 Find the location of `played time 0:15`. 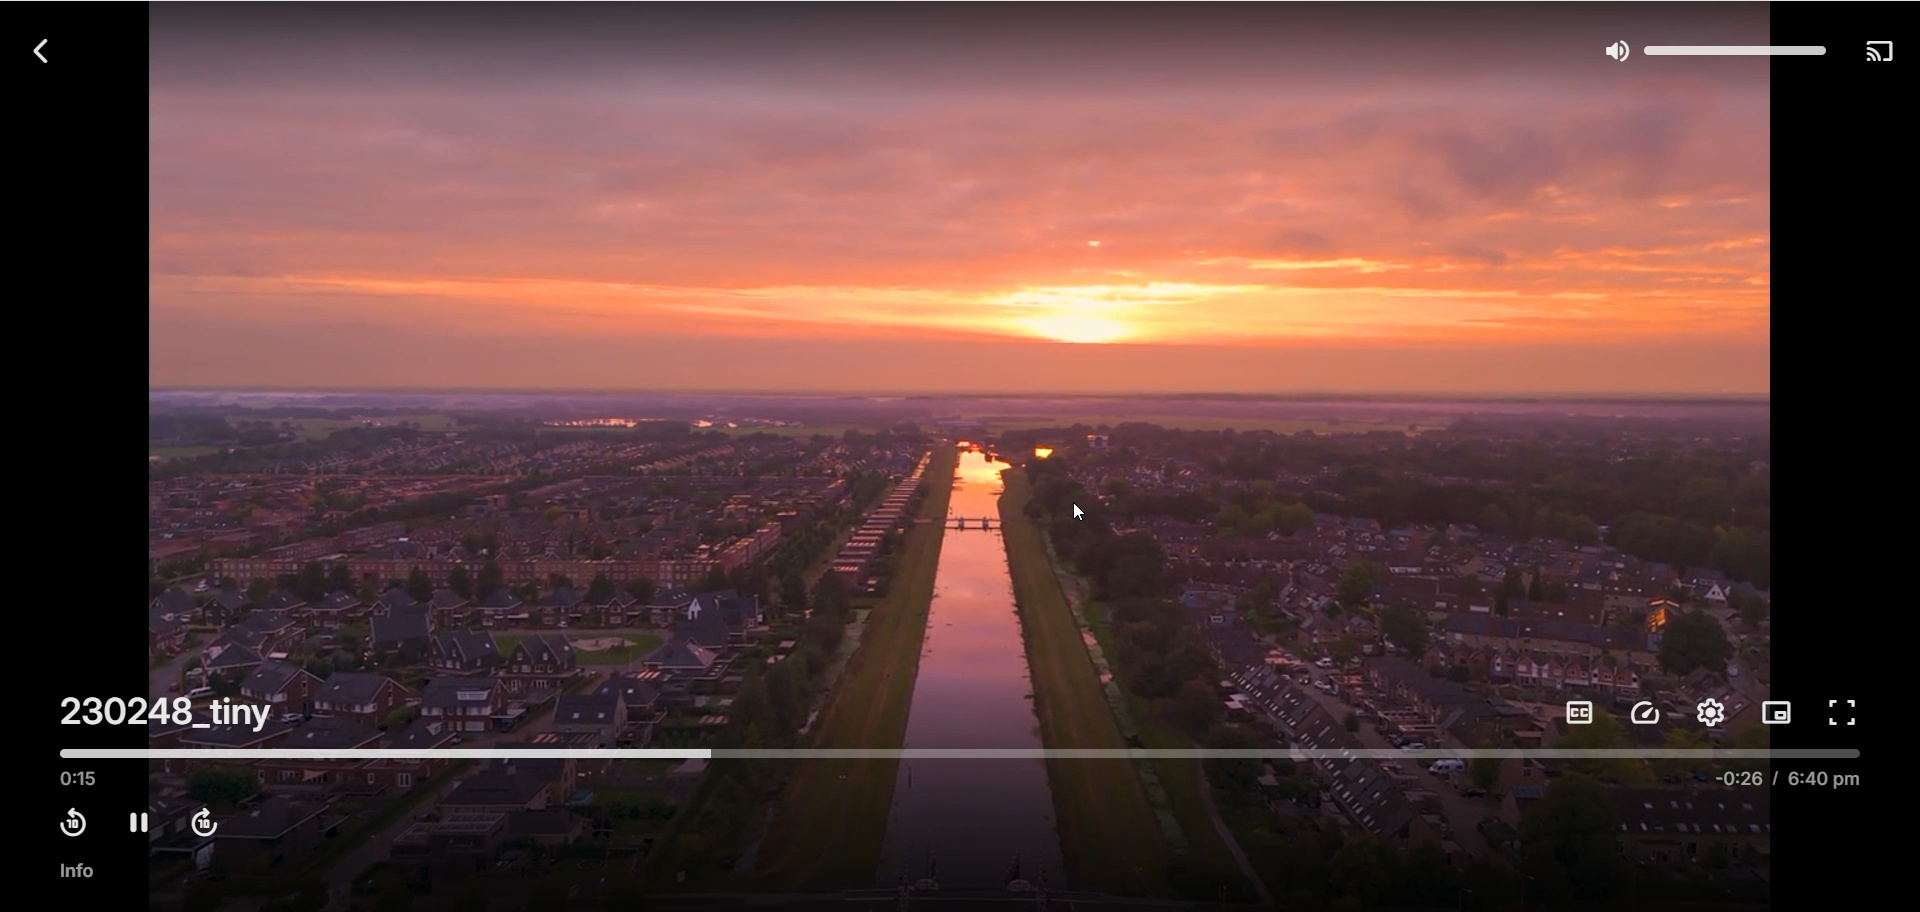

played time 0:15 is located at coordinates (81, 779).